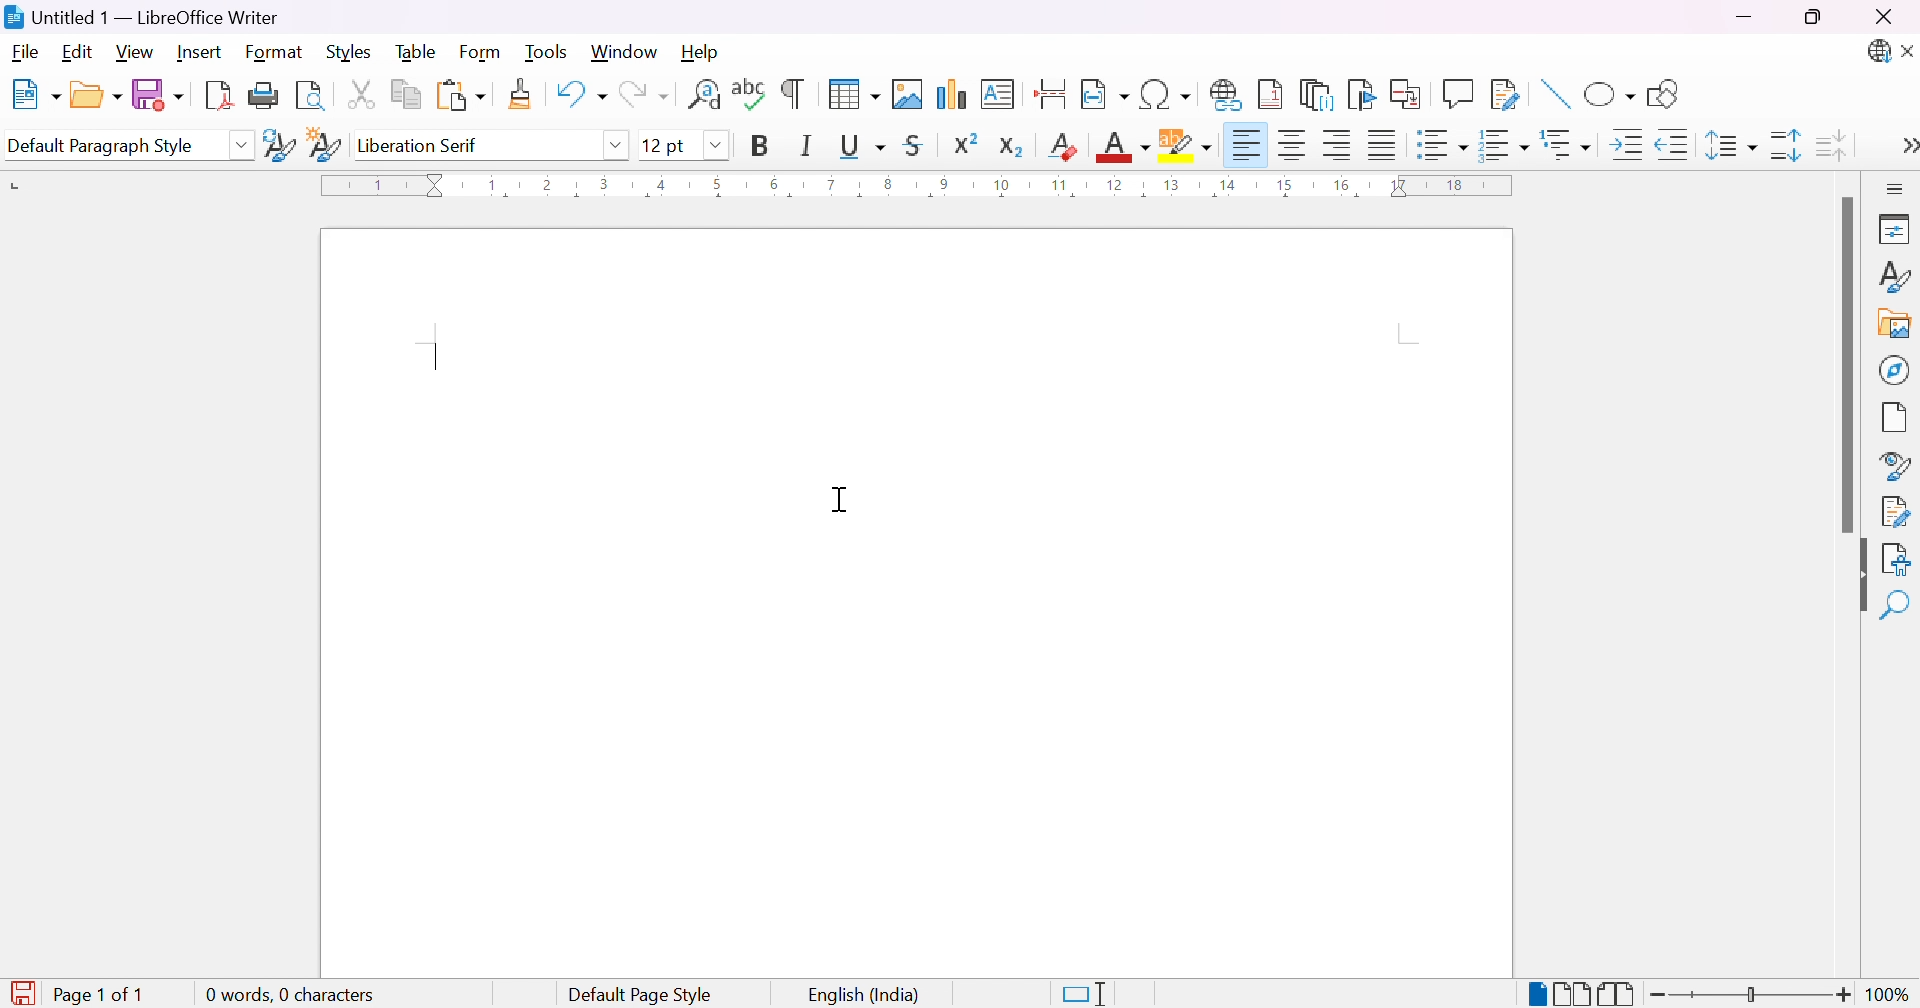 The height and width of the screenshot is (1008, 1920). Describe the element at coordinates (579, 99) in the screenshot. I see `Undo` at that location.